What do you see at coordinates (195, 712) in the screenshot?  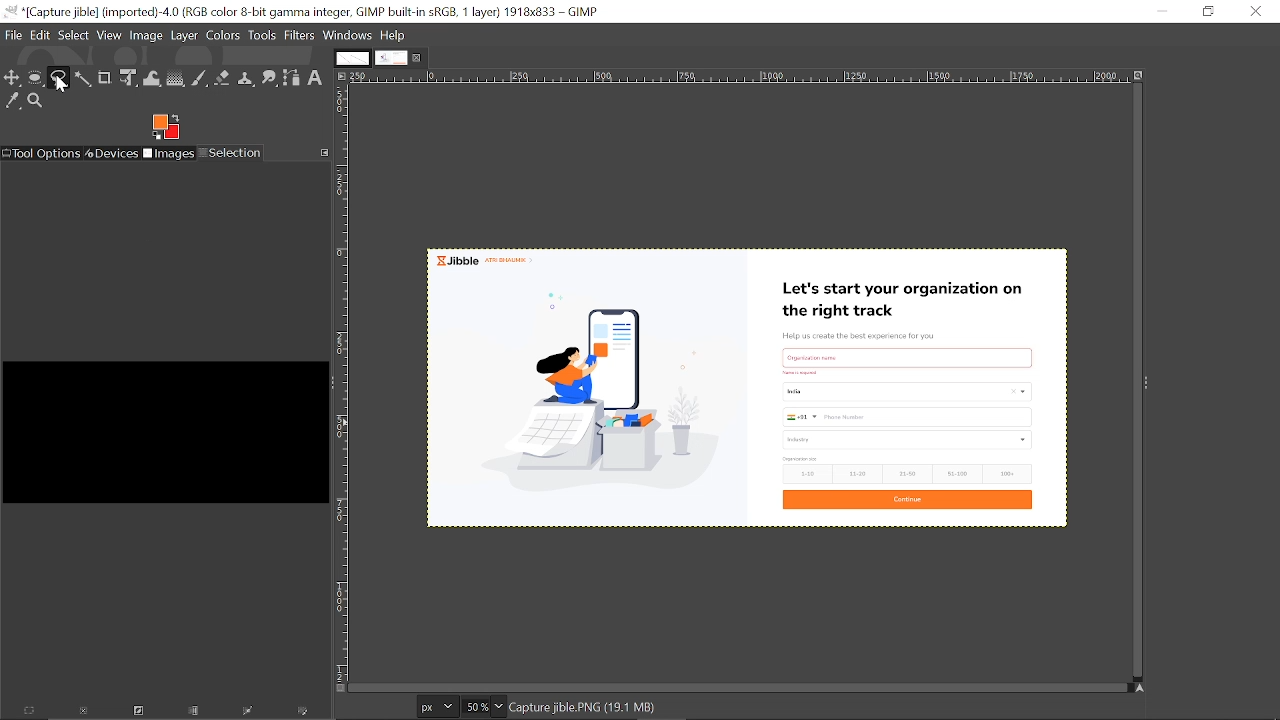 I see `Save the selection to a channel` at bounding box center [195, 712].